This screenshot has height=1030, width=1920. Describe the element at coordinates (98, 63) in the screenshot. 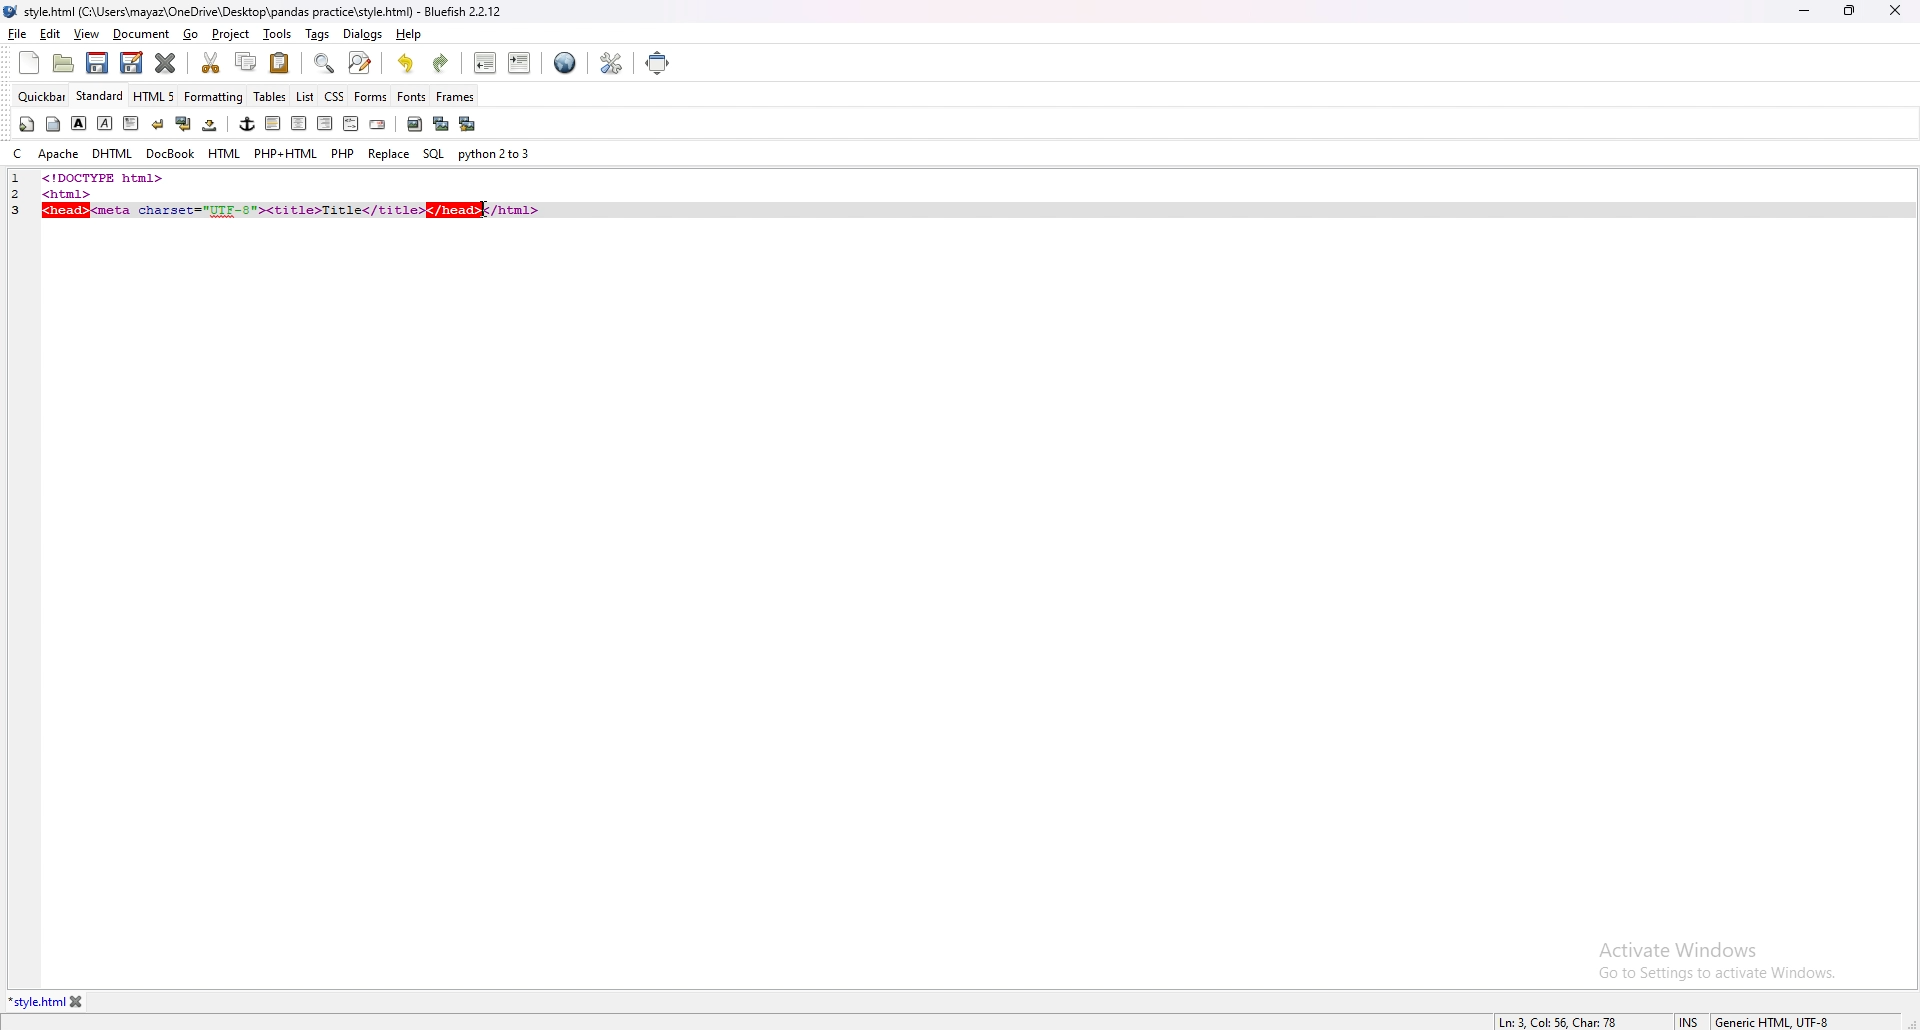

I see `save` at that location.